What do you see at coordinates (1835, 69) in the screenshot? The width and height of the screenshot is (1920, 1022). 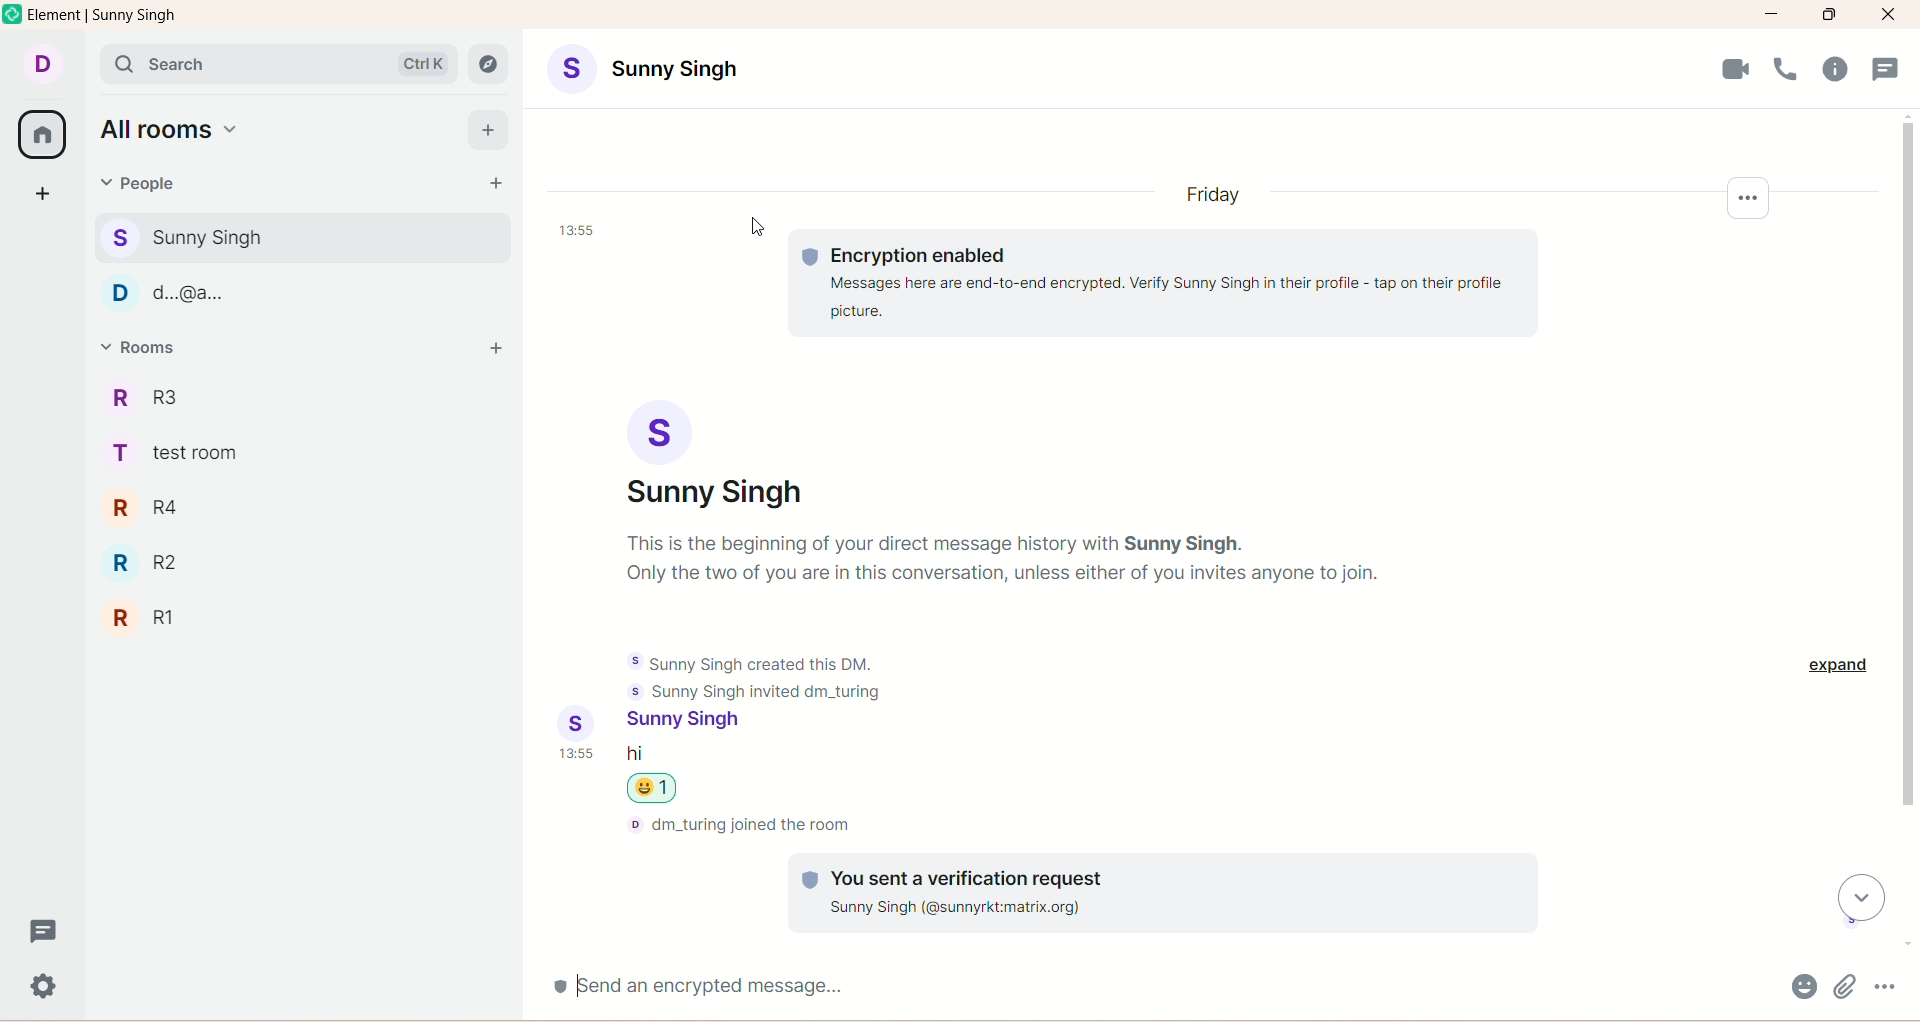 I see `room info` at bounding box center [1835, 69].